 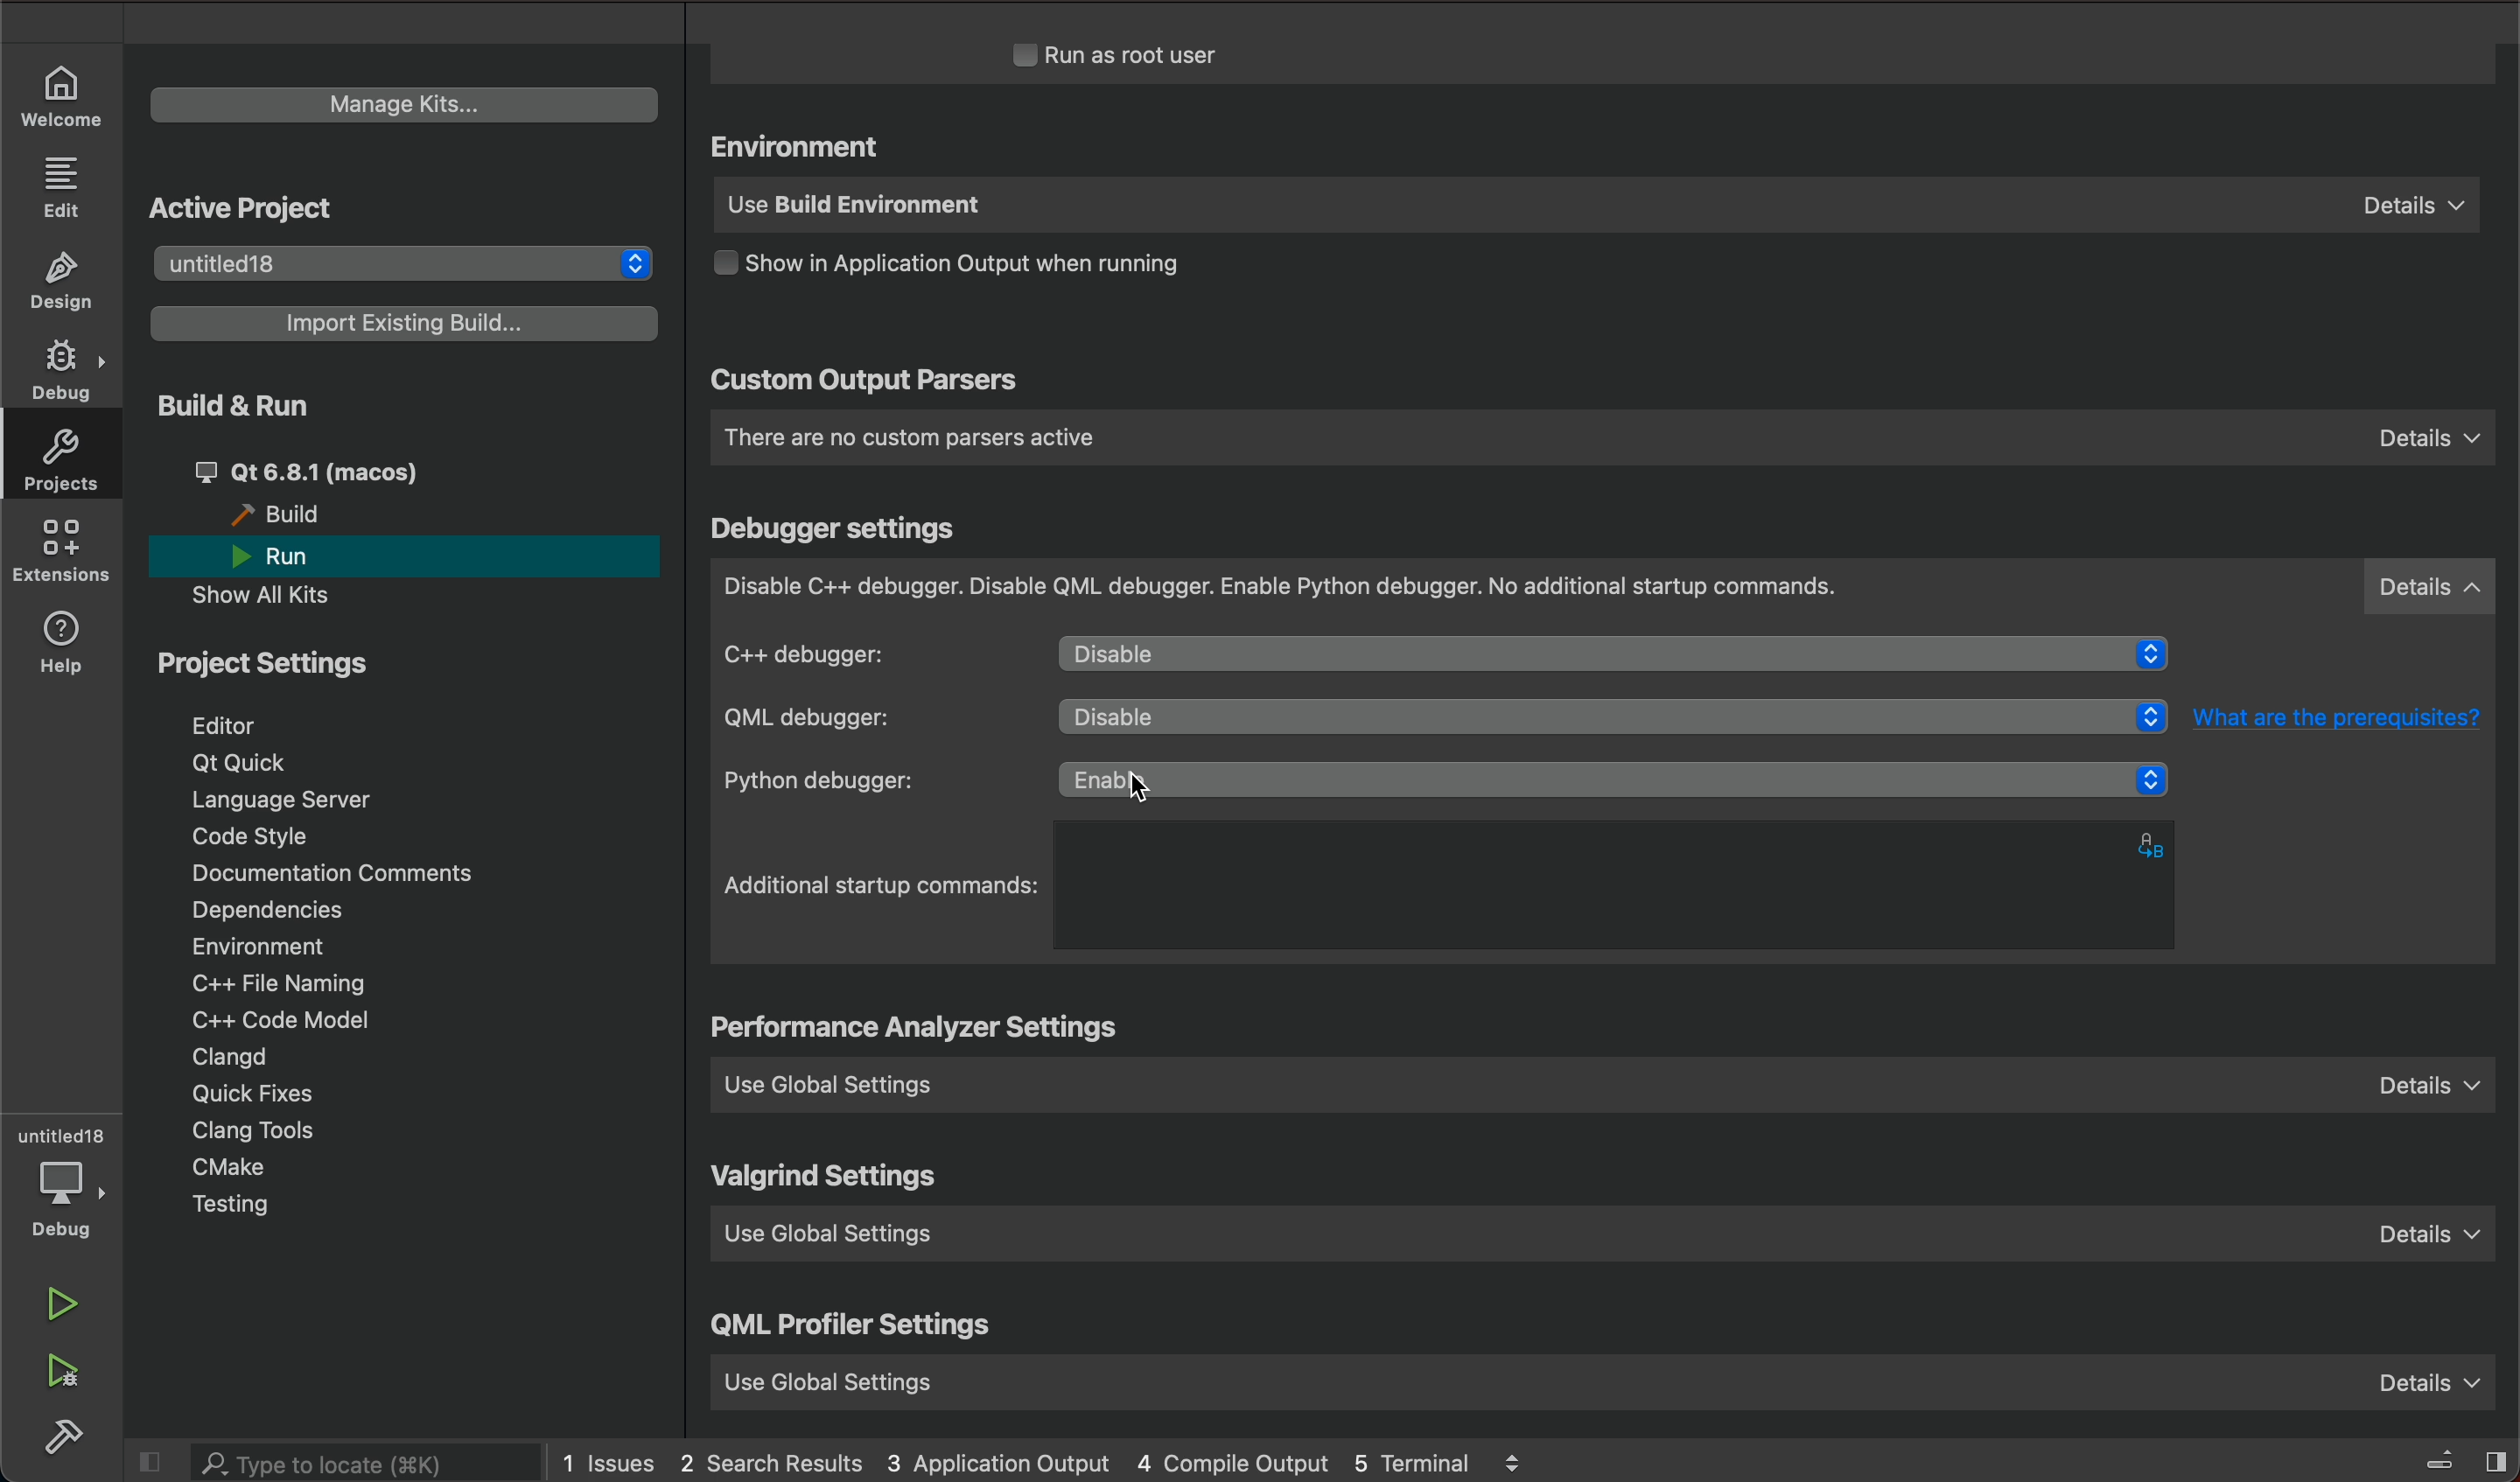 What do you see at coordinates (1612, 719) in the screenshot?
I see `disabled` at bounding box center [1612, 719].